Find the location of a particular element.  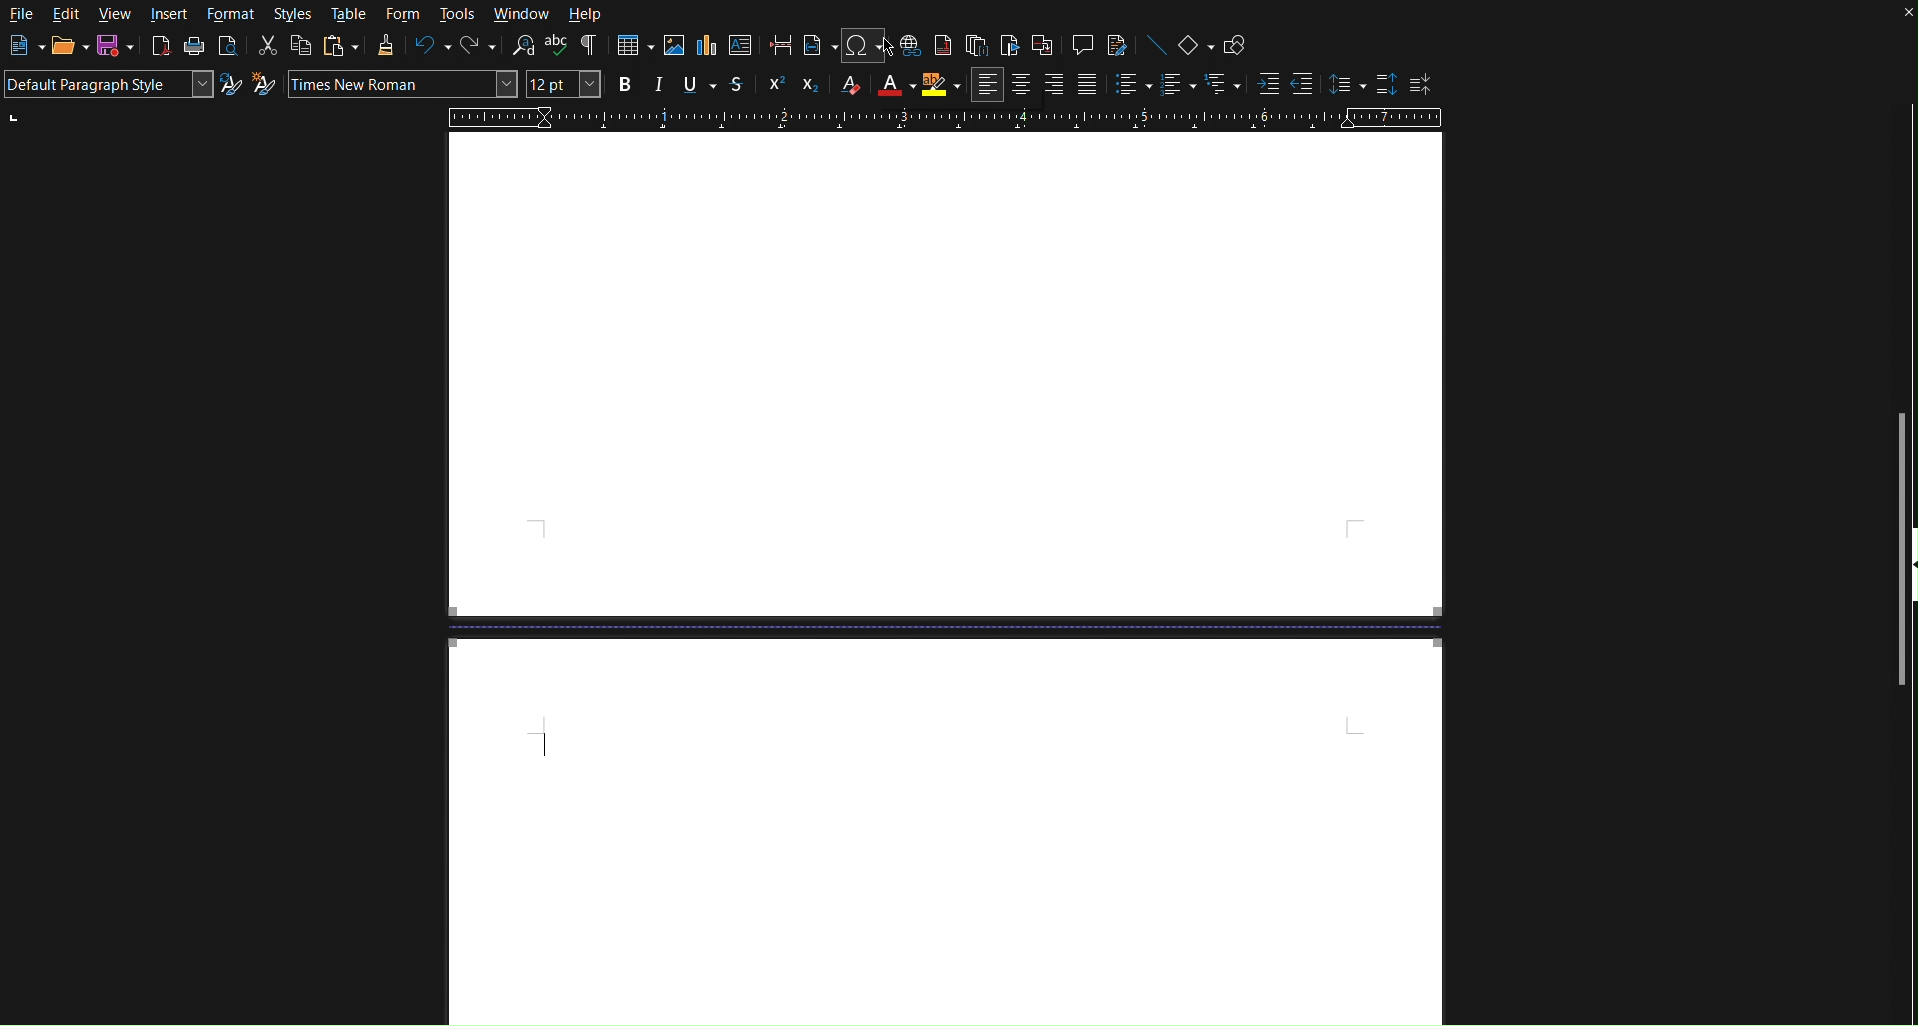

Underline is located at coordinates (695, 86).